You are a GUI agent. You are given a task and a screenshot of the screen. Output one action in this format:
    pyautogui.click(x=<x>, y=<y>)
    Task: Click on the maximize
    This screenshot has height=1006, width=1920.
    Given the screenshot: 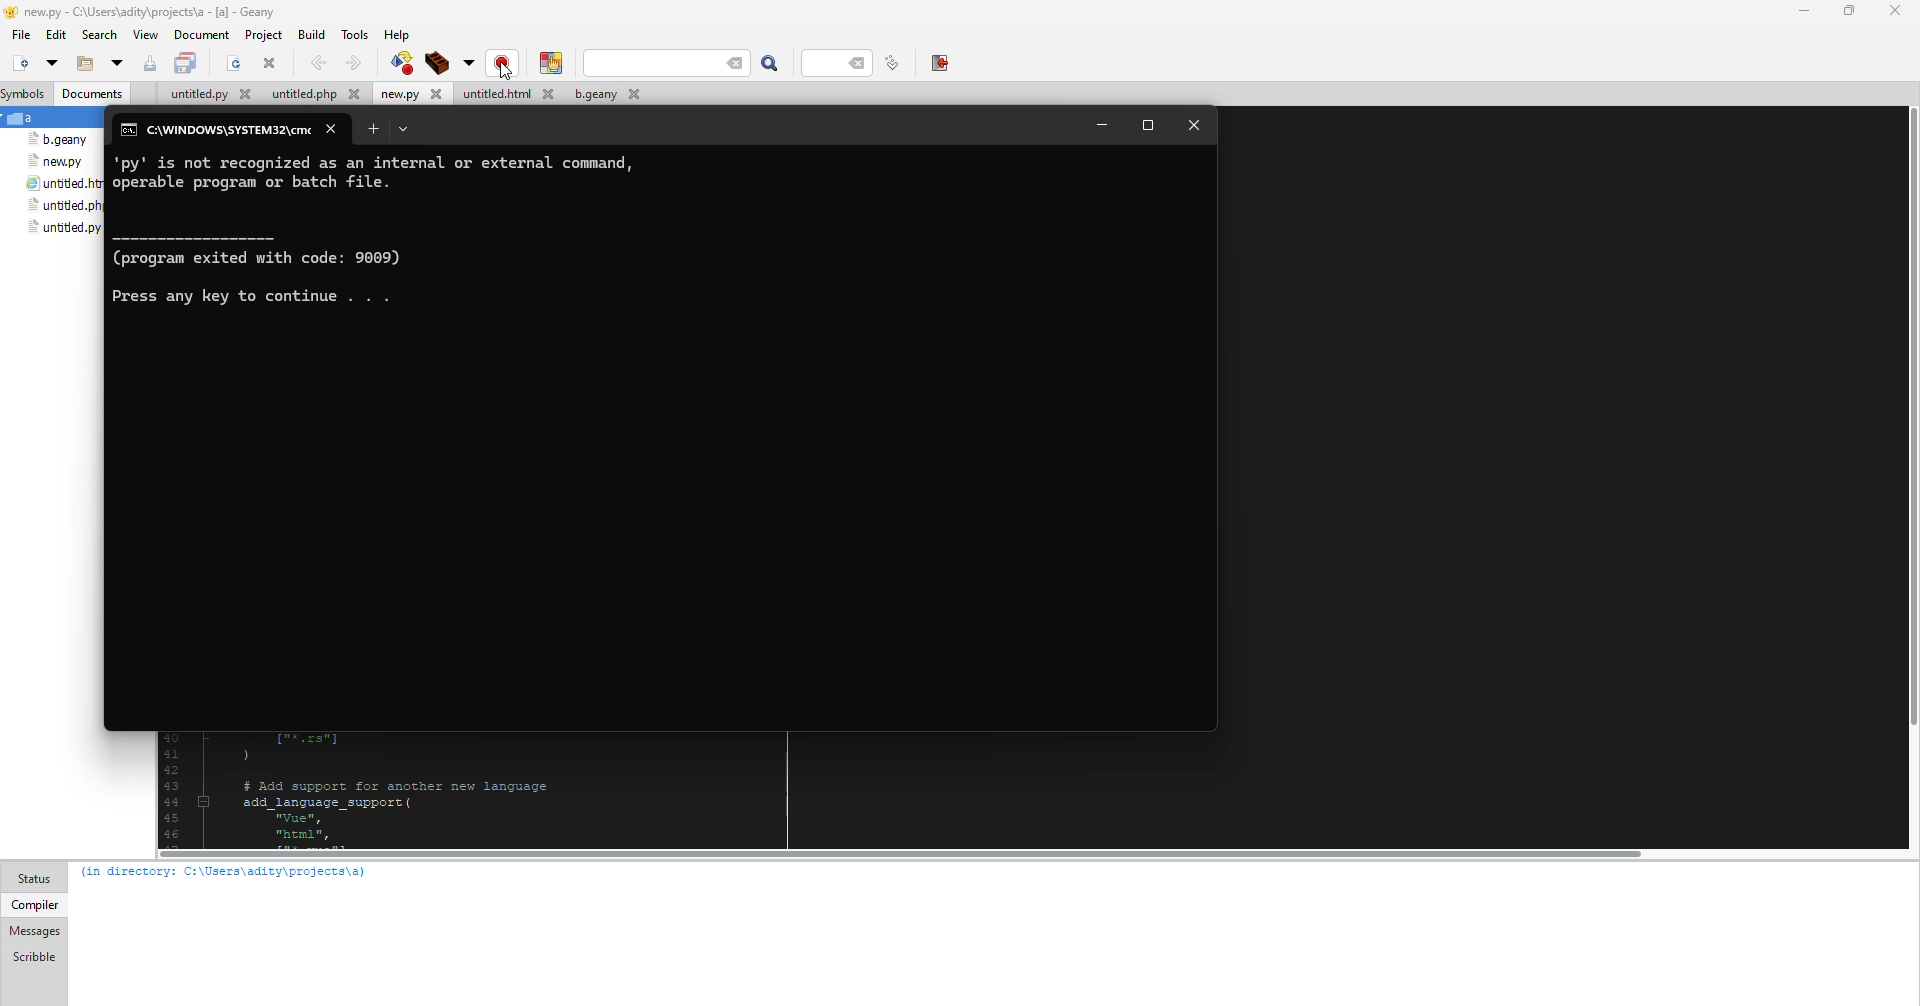 What is the action you would take?
    pyautogui.click(x=1149, y=124)
    